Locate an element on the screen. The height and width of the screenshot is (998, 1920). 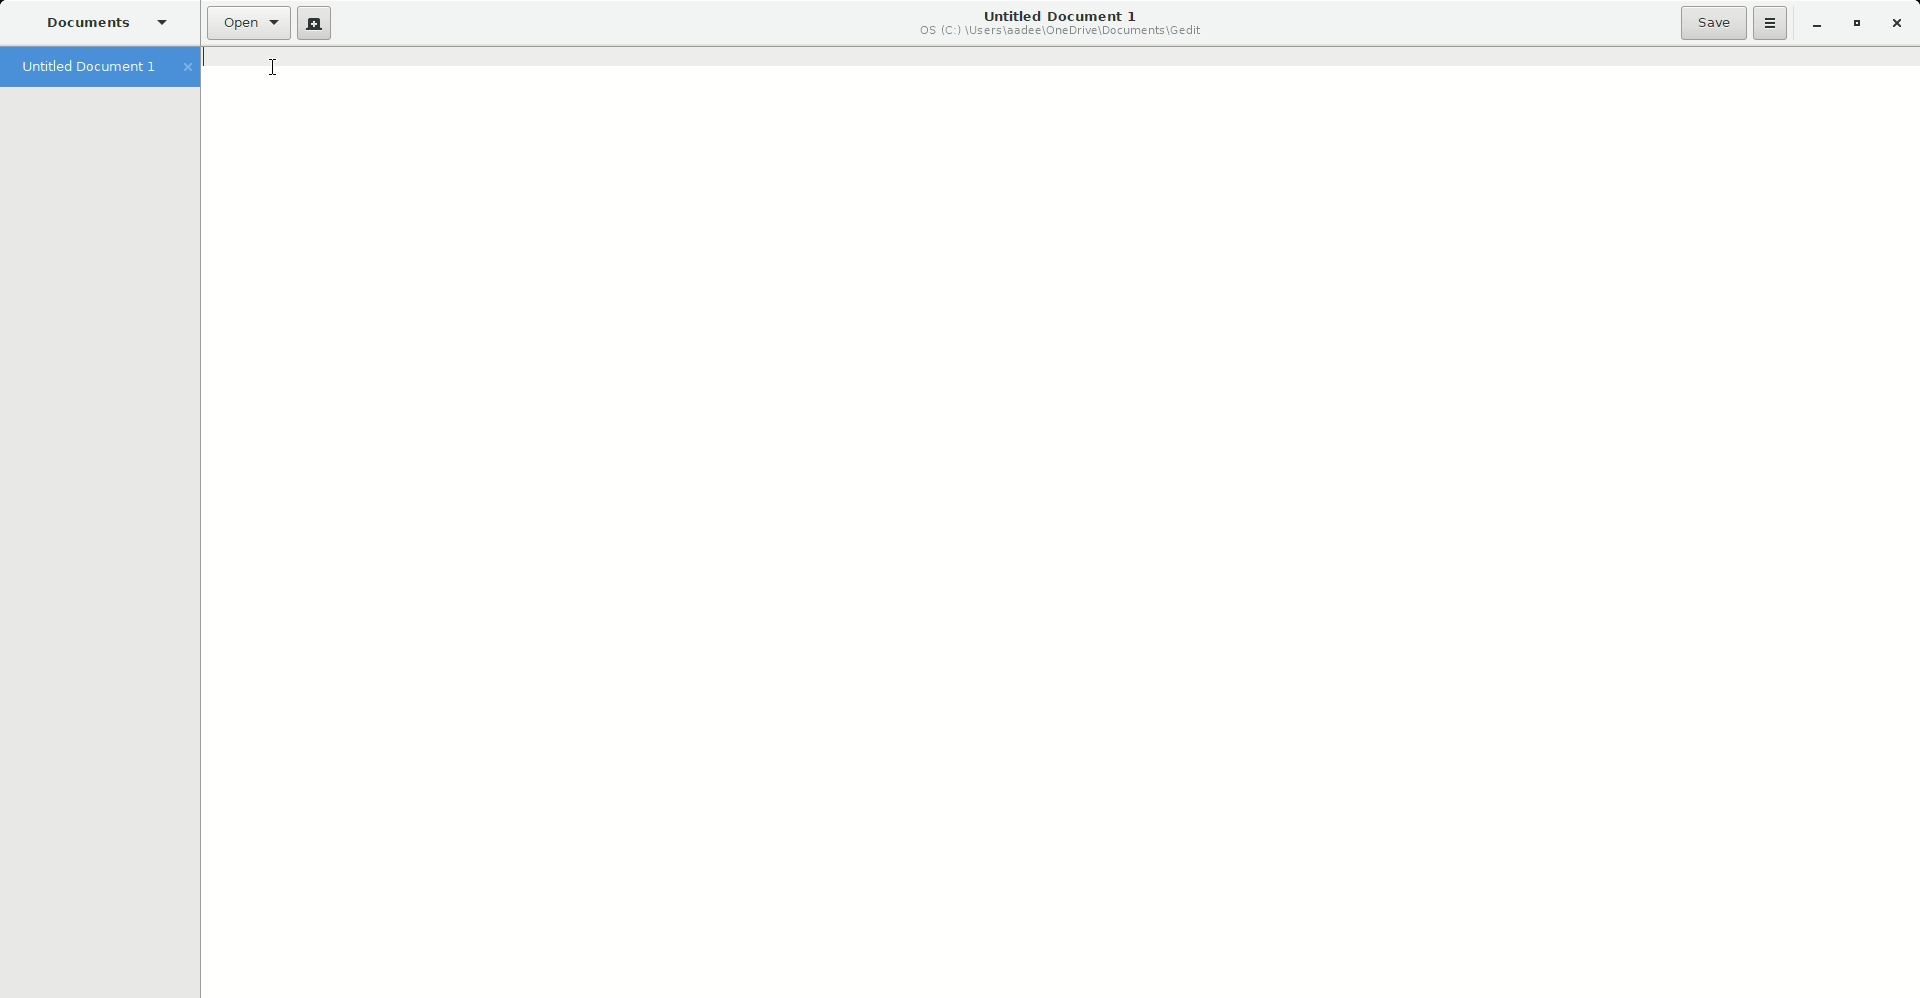
Options is located at coordinates (1771, 23).